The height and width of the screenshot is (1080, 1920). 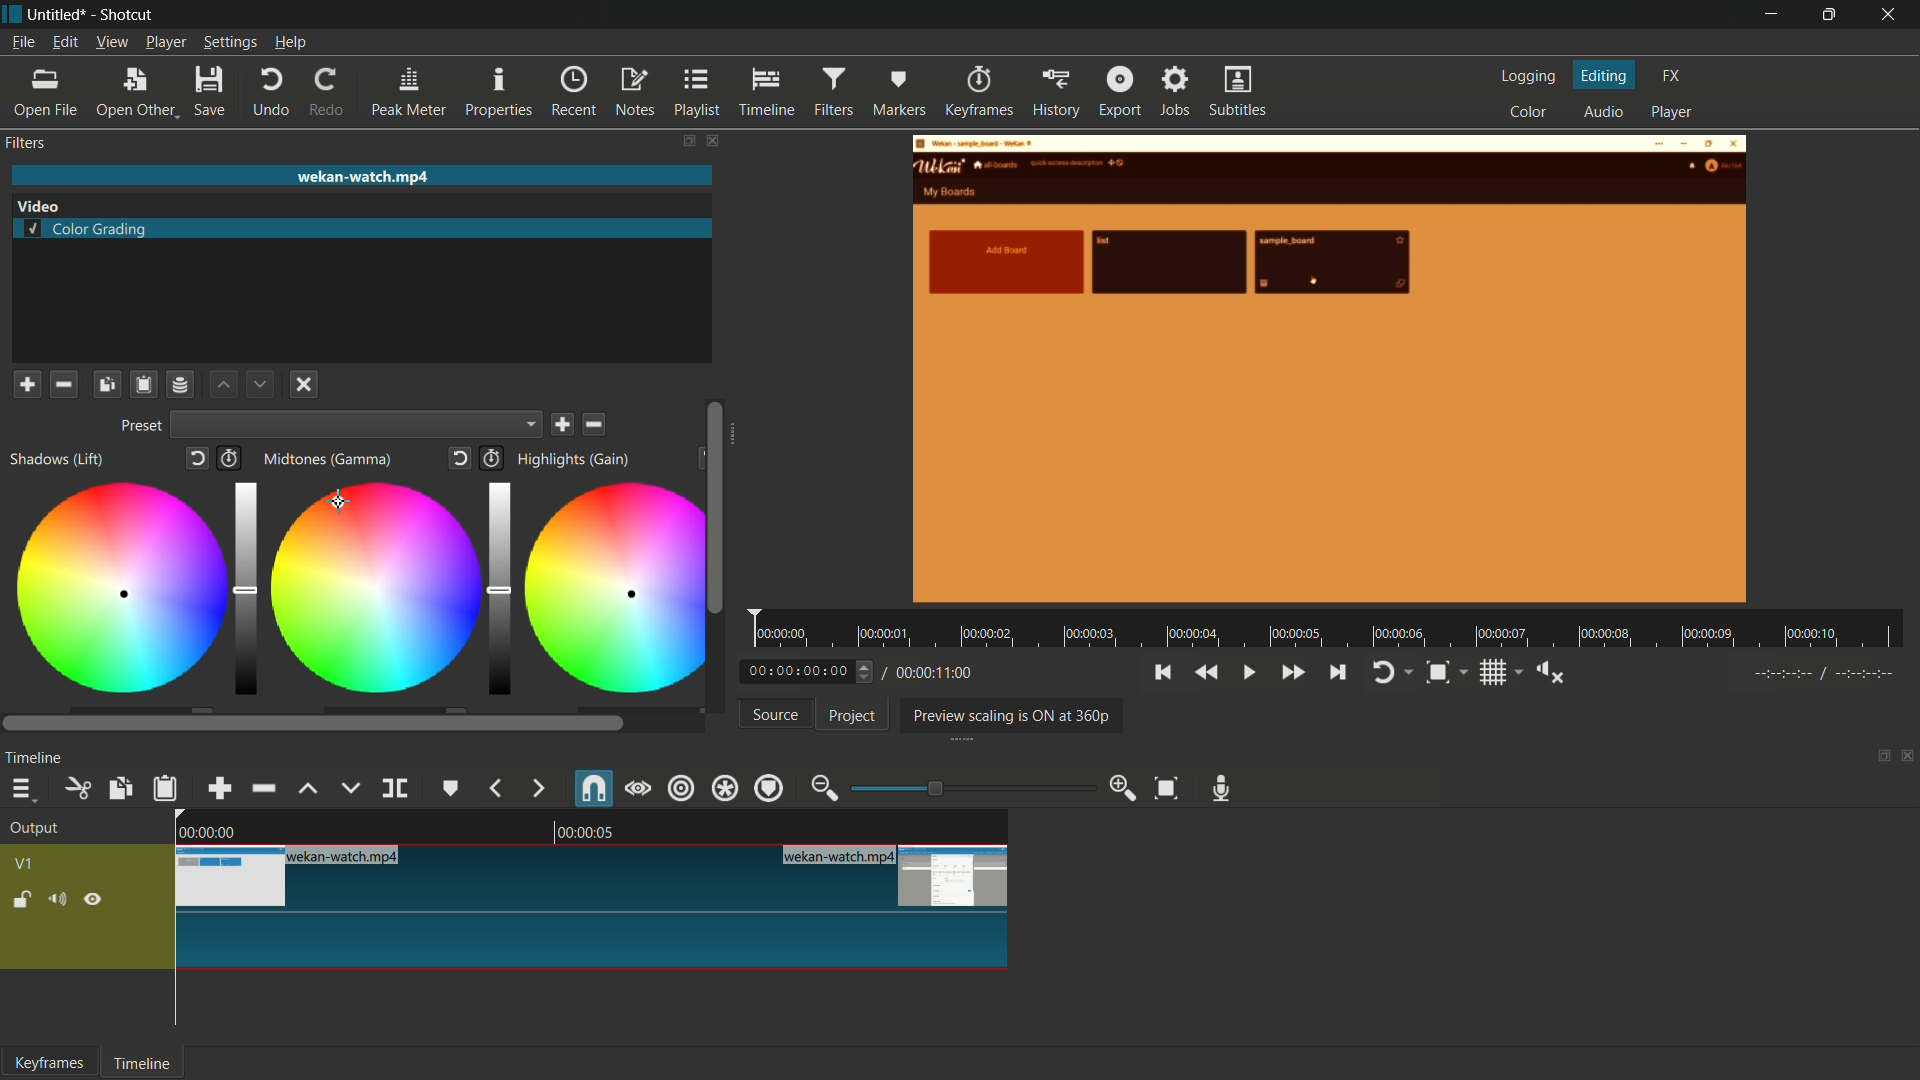 I want to click on peak meter, so click(x=411, y=92).